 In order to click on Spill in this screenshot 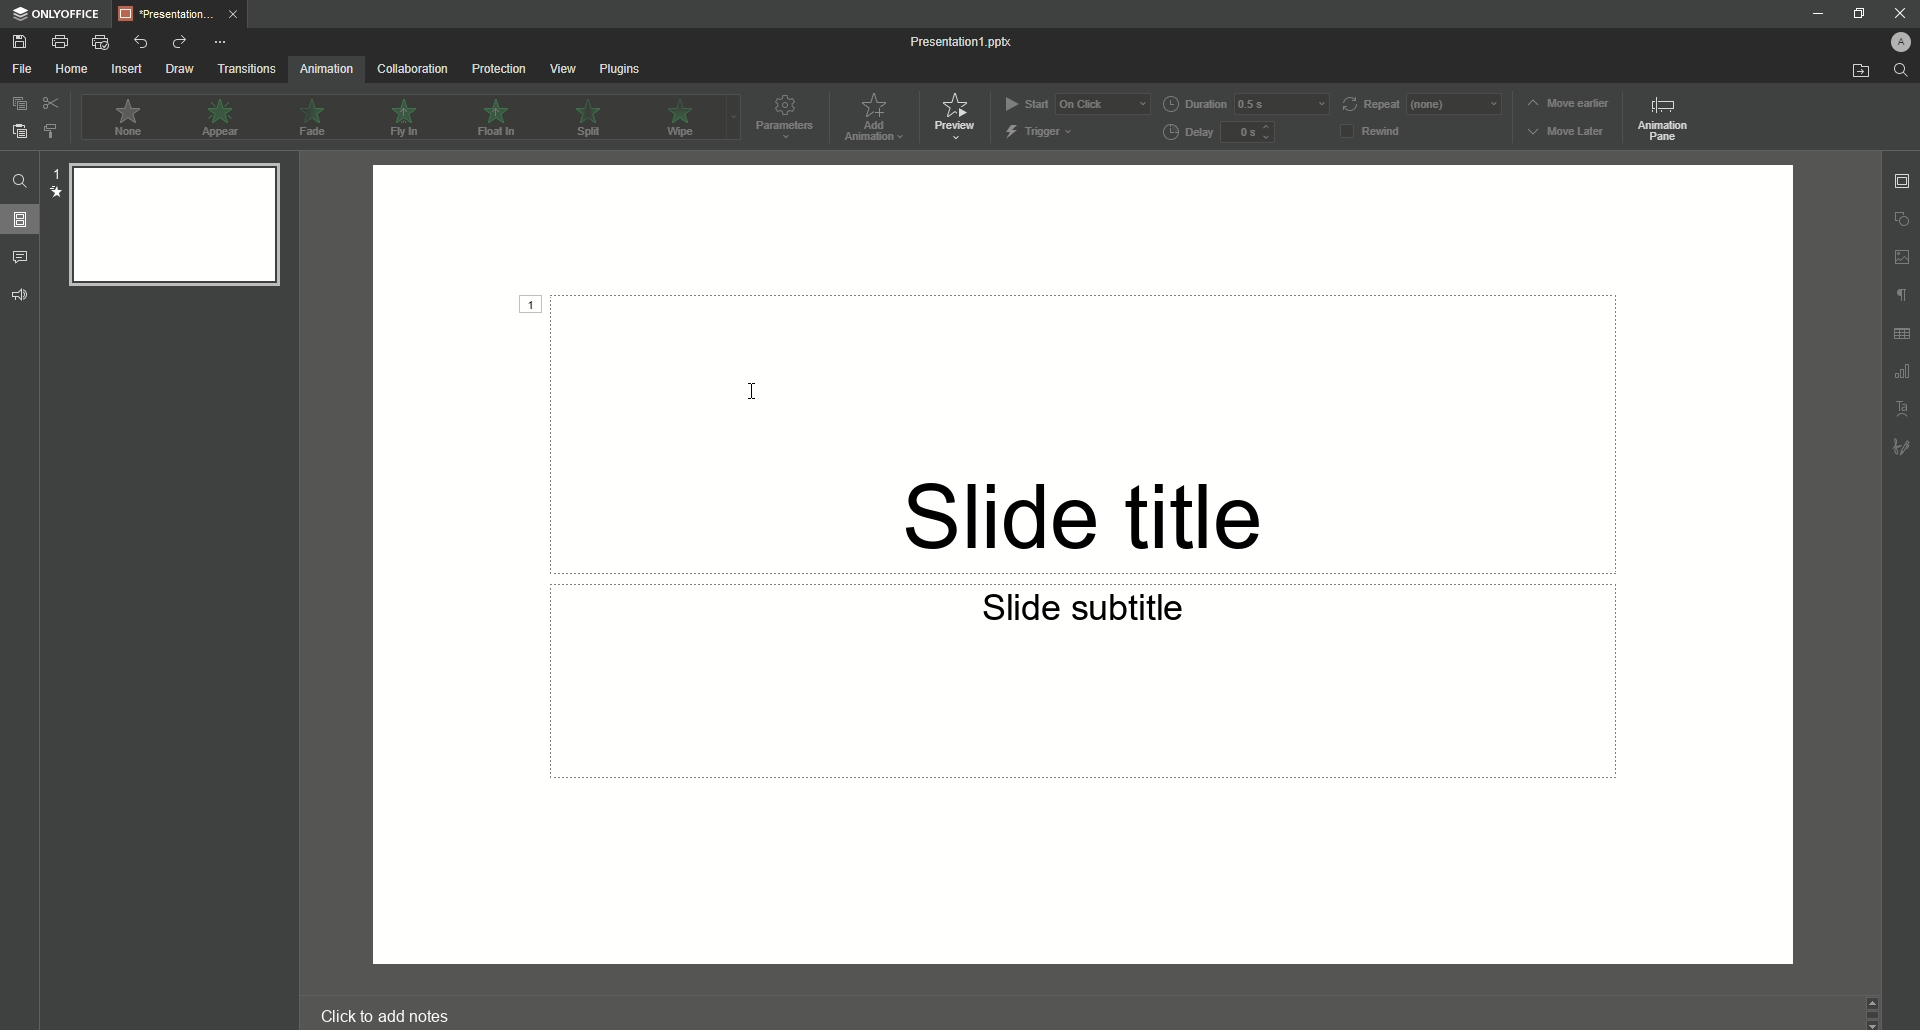, I will do `click(590, 123)`.